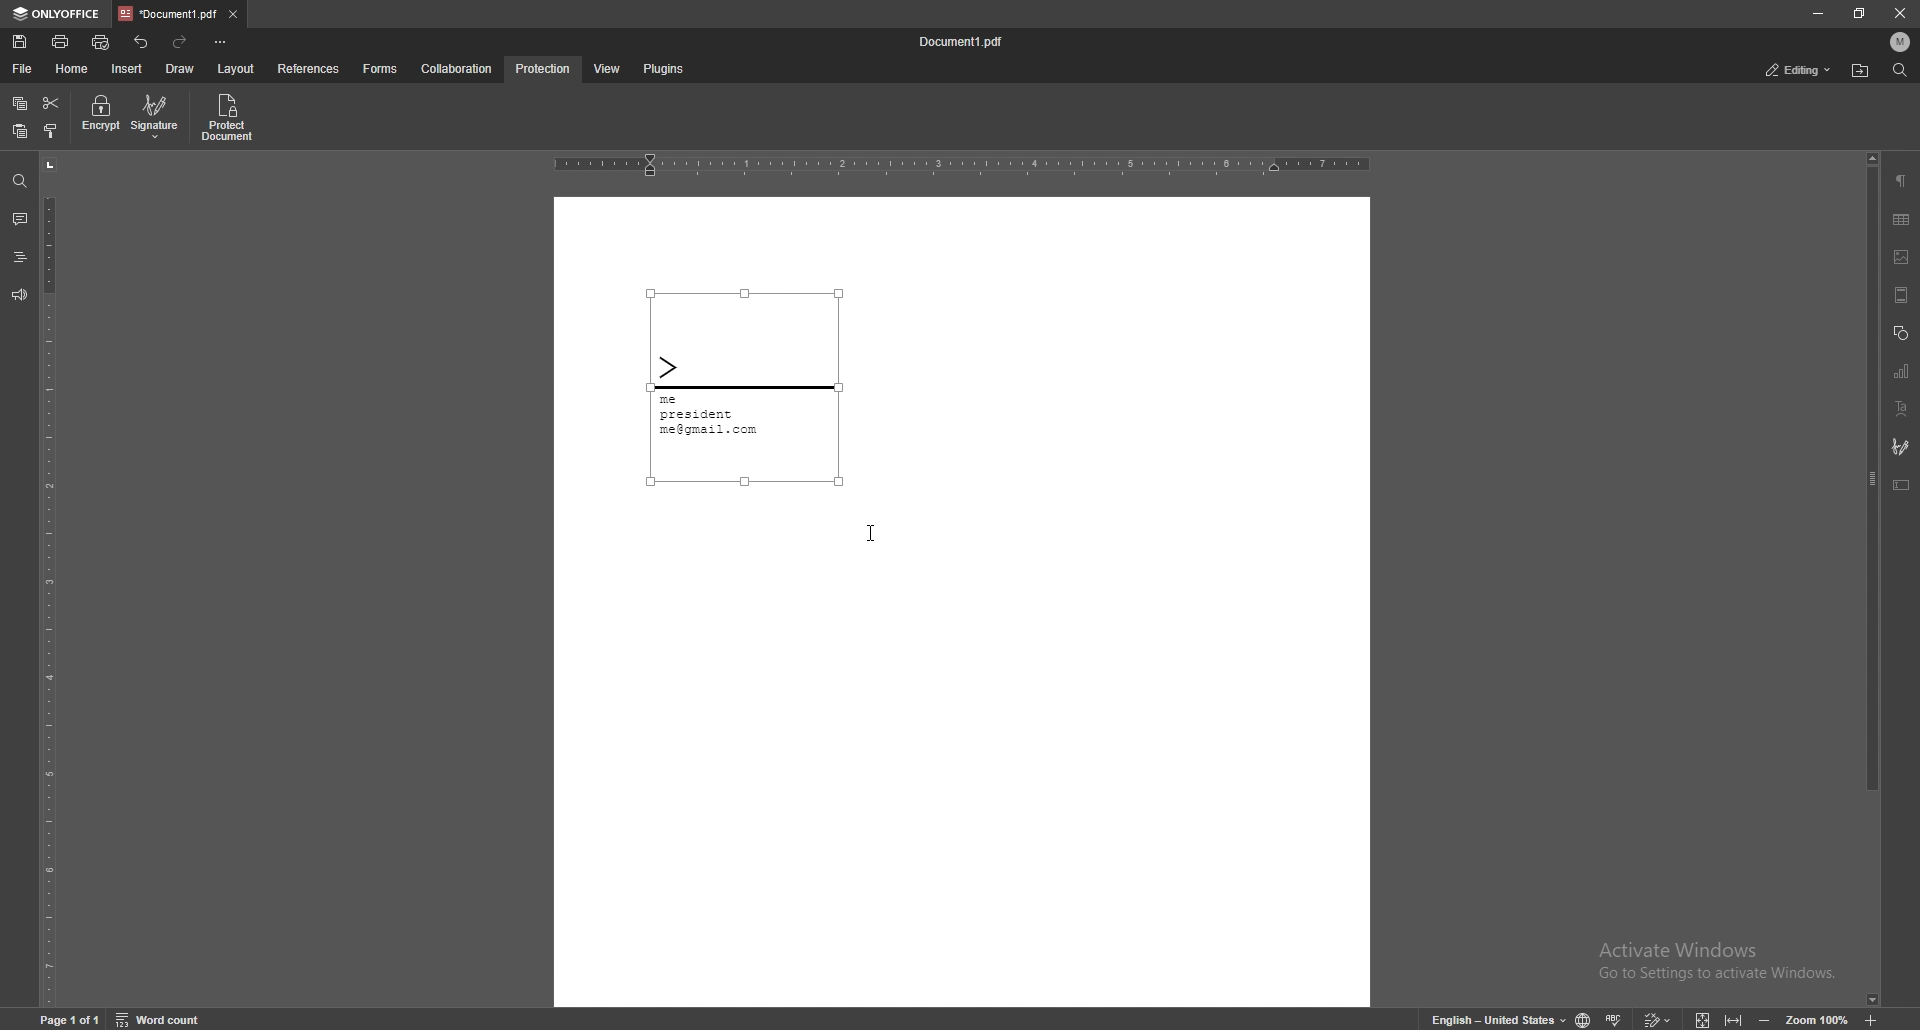  What do you see at coordinates (1860, 72) in the screenshot?
I see `locate file` at bounding box center [1860, 72].